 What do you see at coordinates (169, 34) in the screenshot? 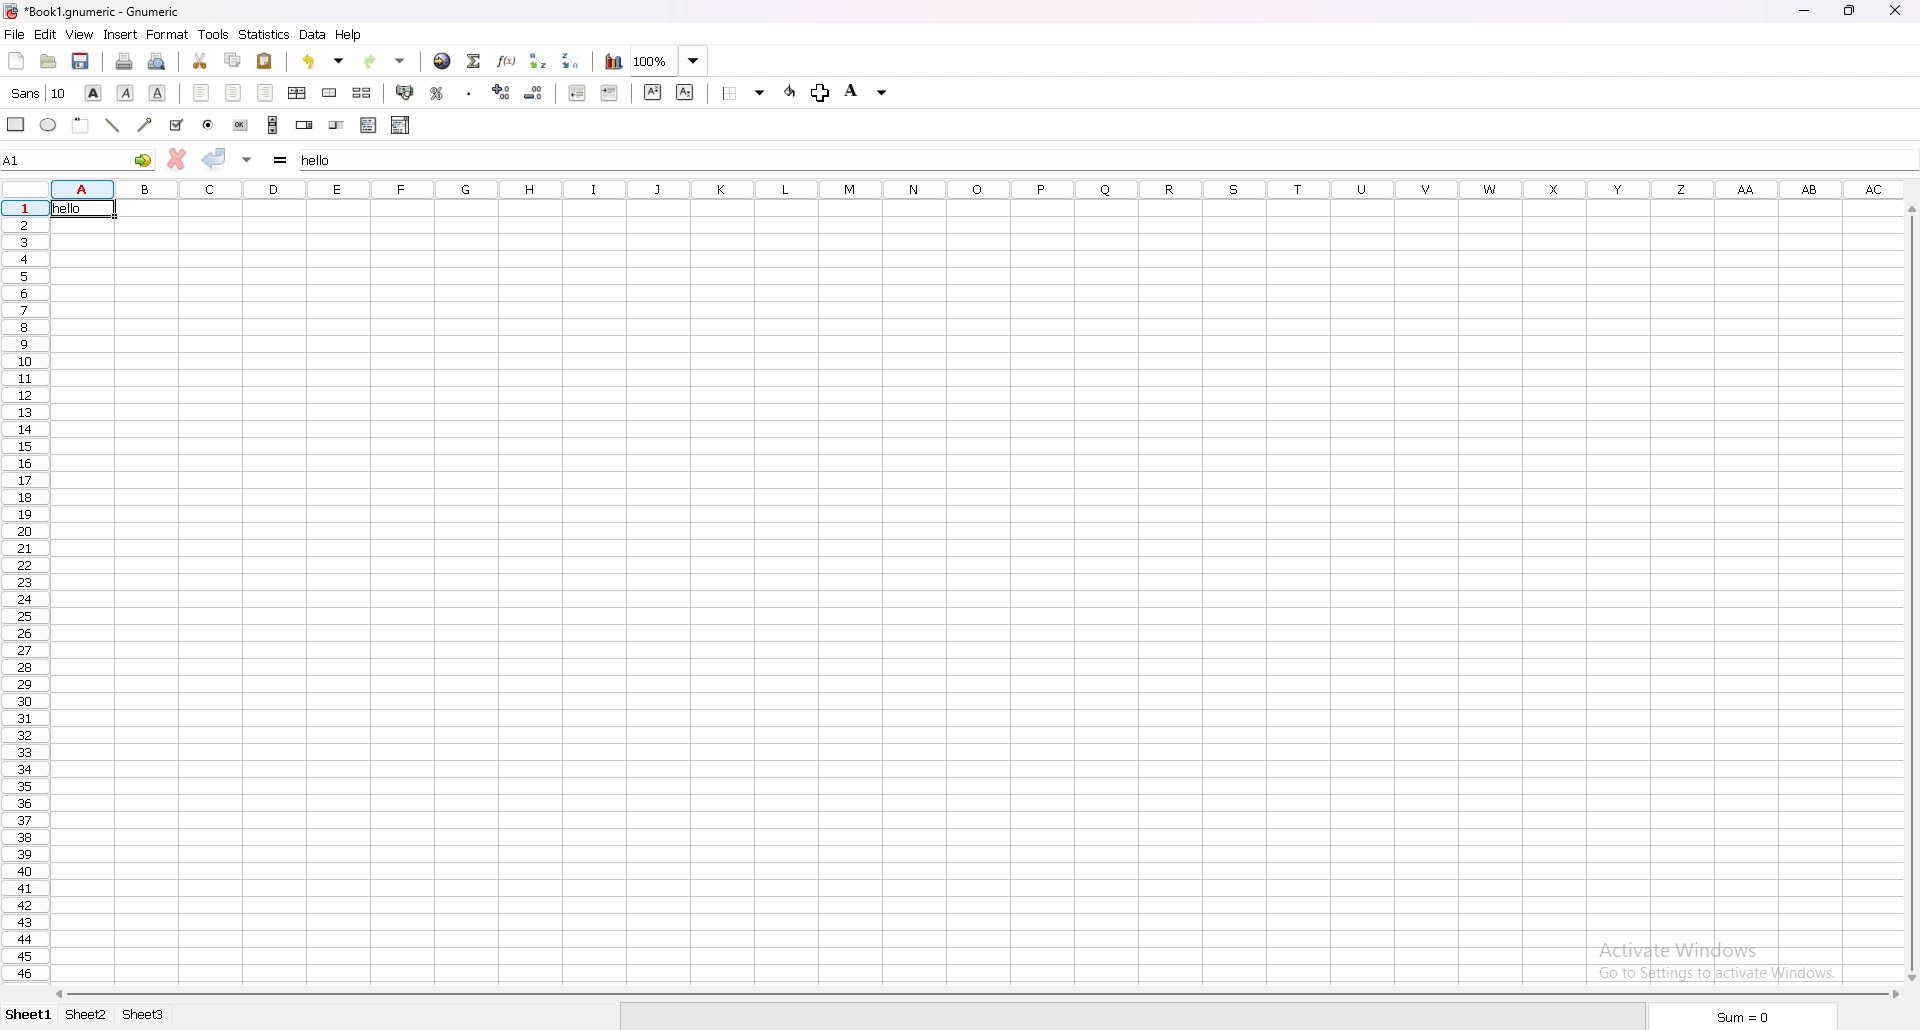
I see `format` at bounding box center [169, 34].